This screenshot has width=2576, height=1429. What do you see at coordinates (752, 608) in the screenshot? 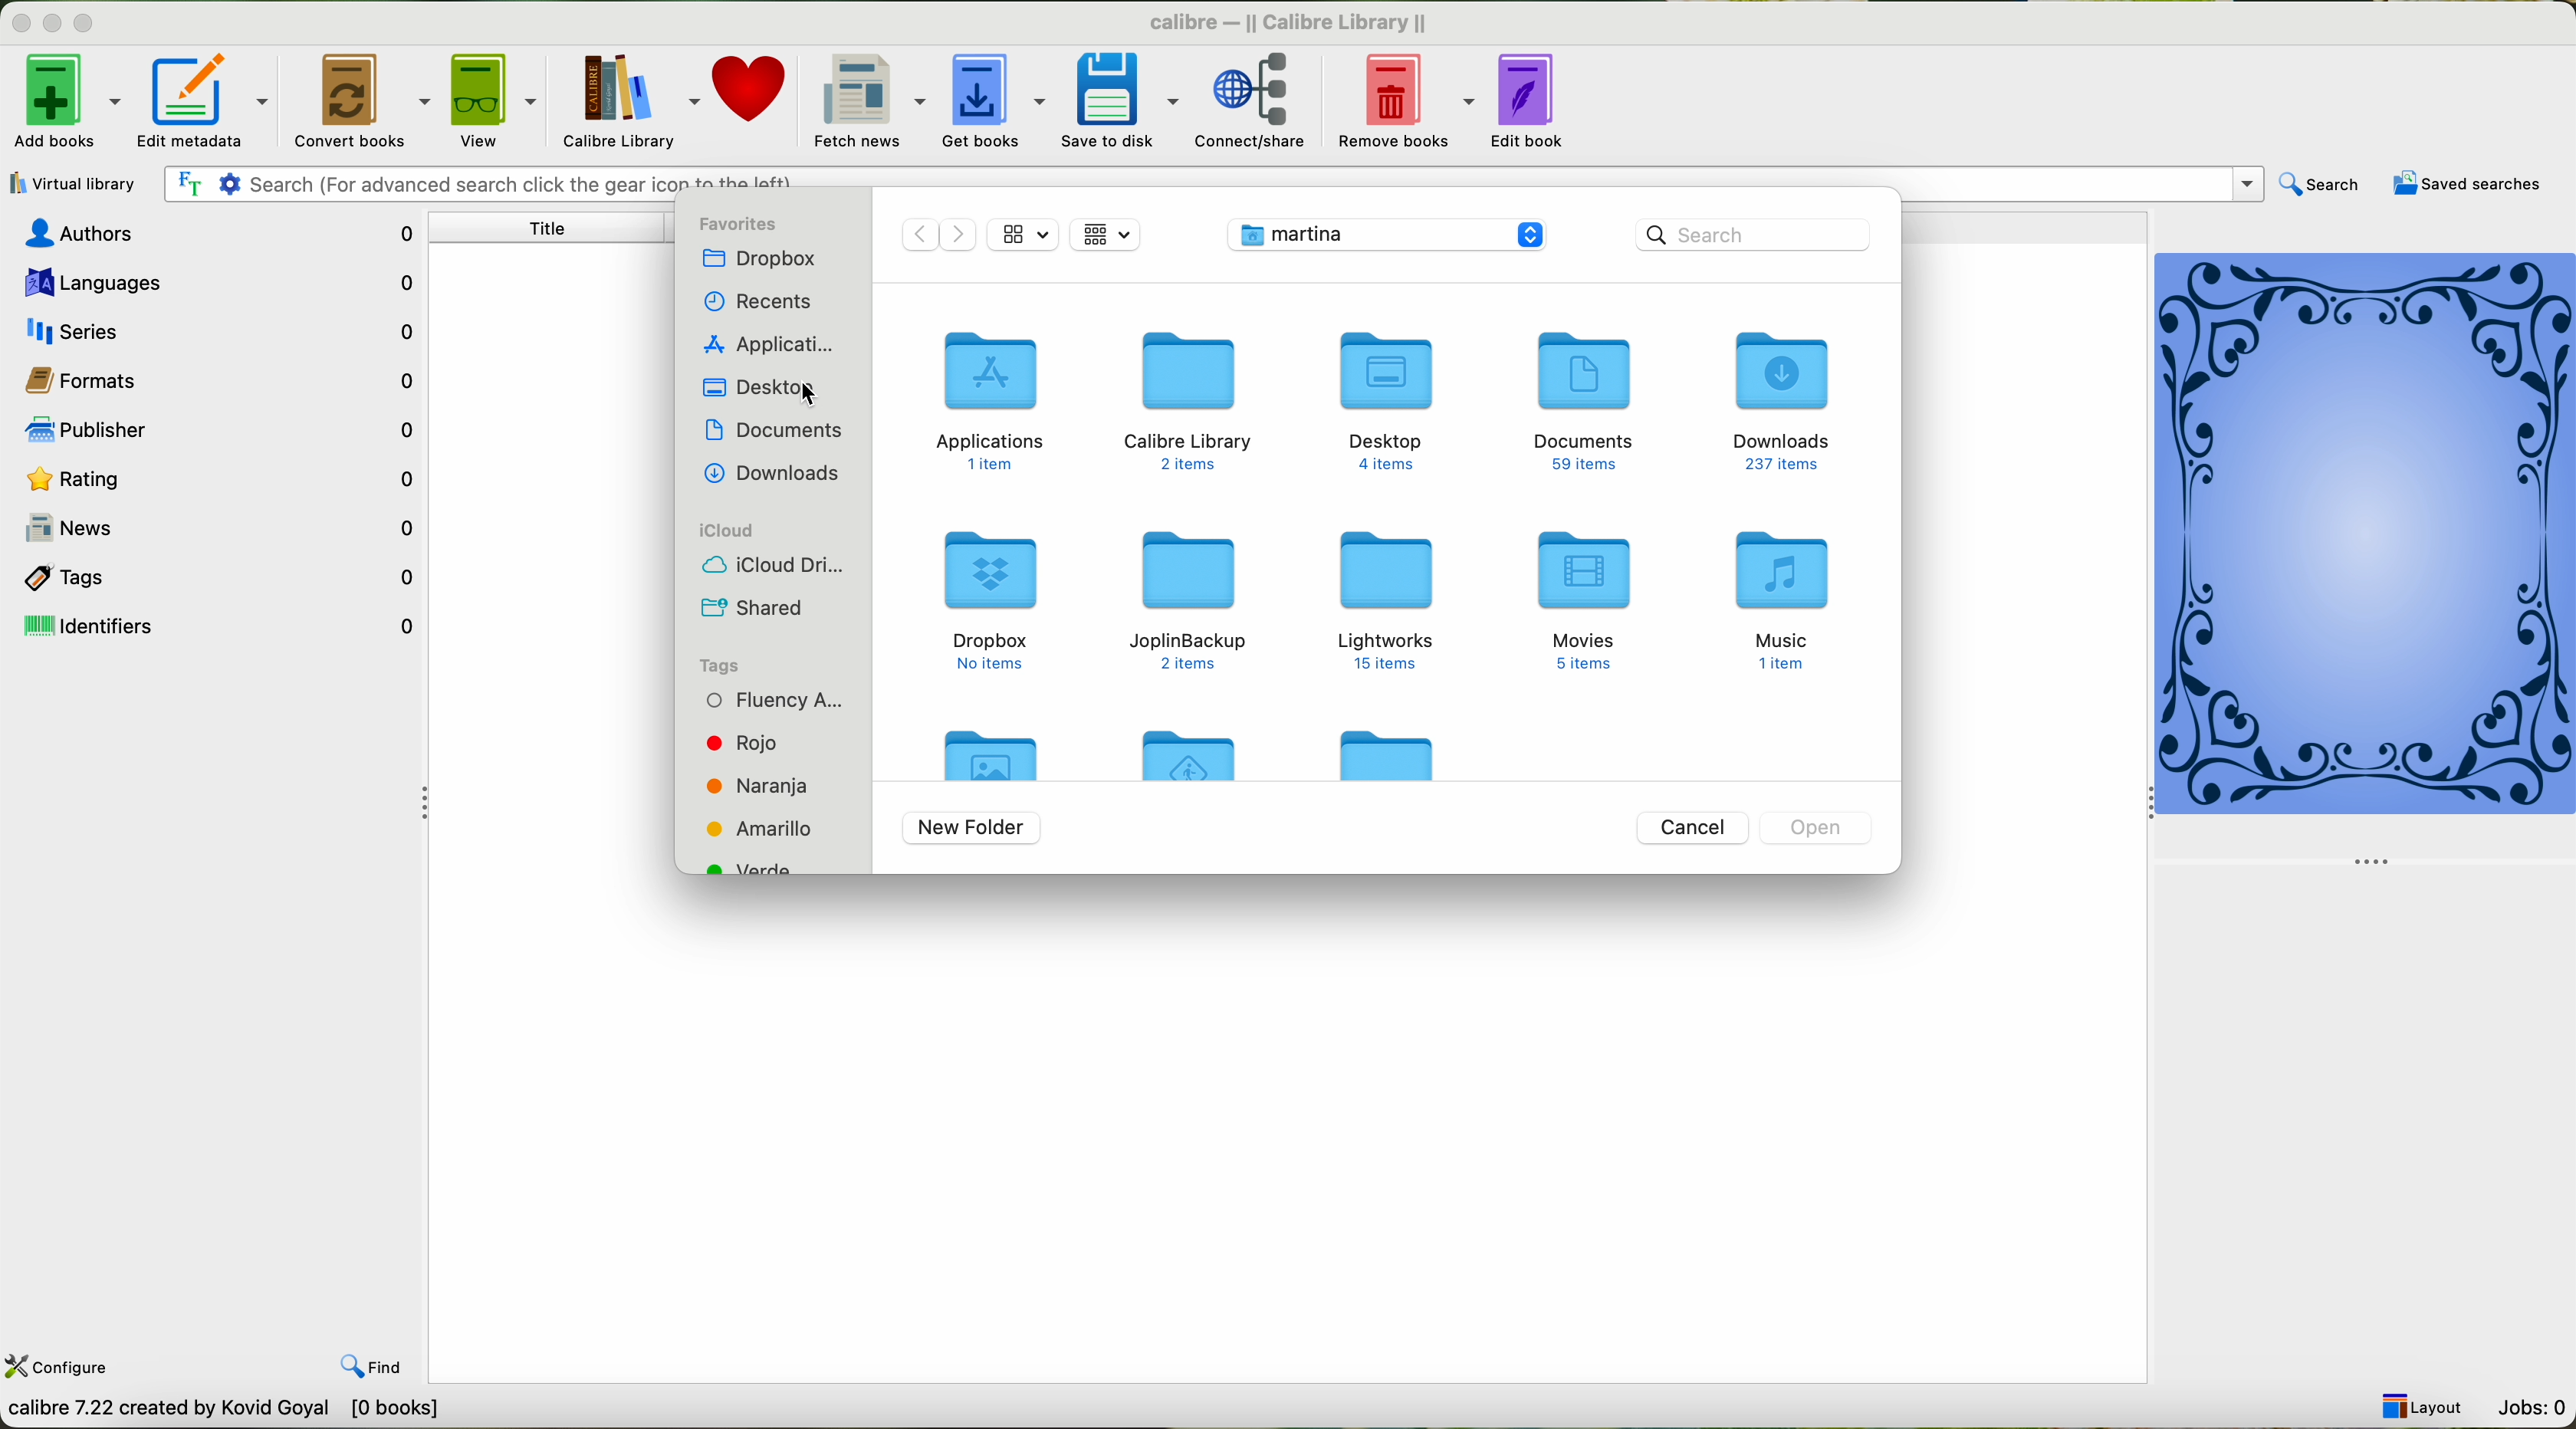
I see `shared` at bounding box center [752, 608].